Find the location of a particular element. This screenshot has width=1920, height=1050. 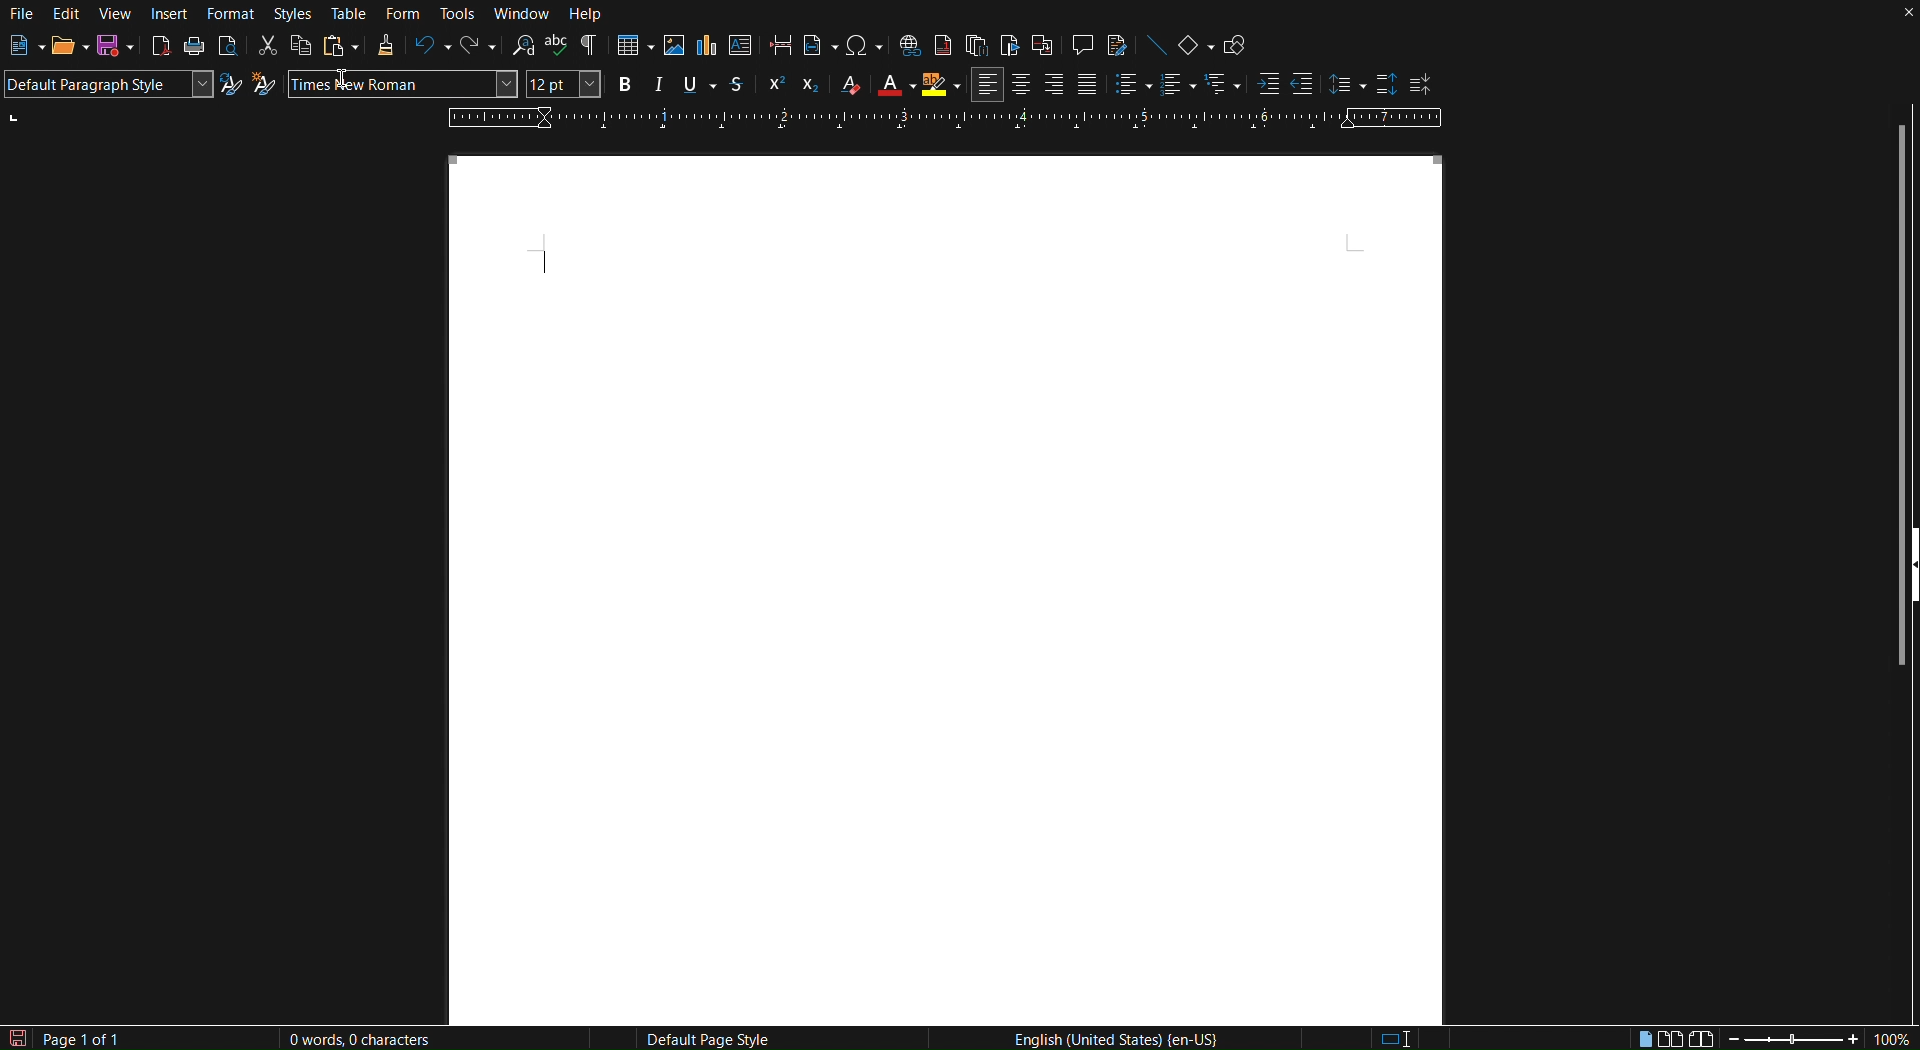

Strikethrough is located at coordinates (737, 83).